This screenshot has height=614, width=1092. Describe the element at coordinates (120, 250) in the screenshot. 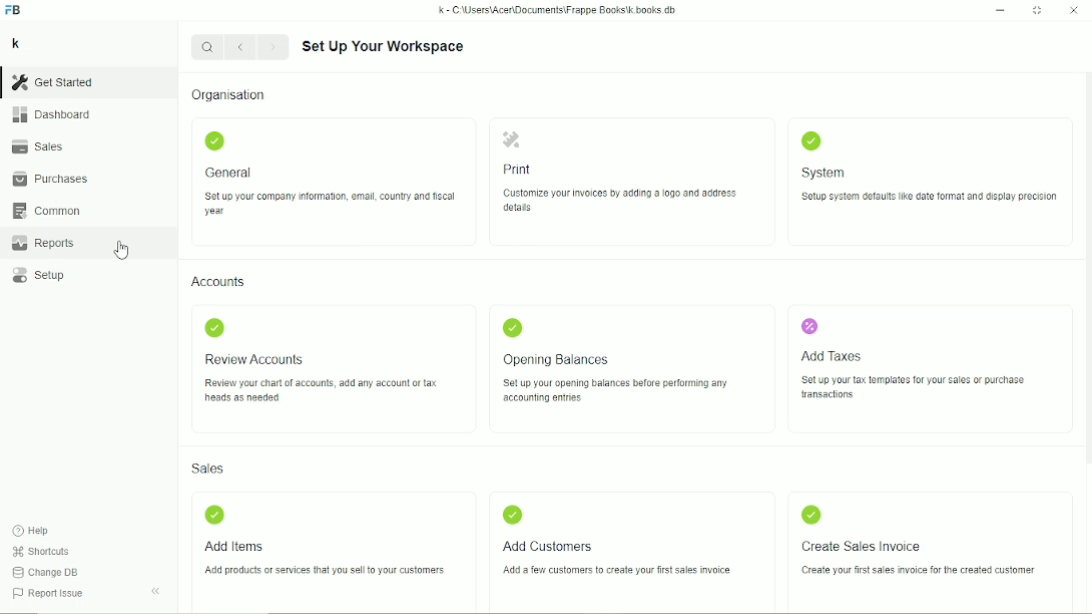

I see `Cursor` at that location.